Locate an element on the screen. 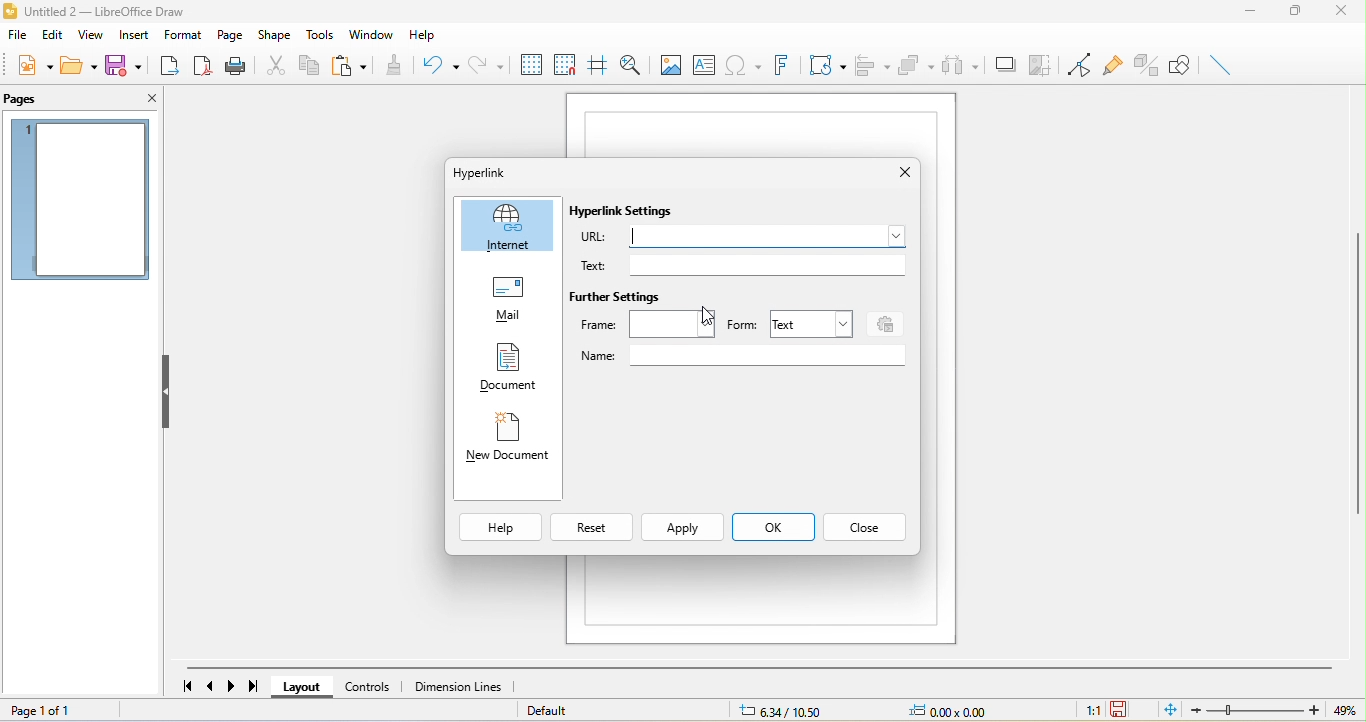  transformation is located at coordinates (825, 65).